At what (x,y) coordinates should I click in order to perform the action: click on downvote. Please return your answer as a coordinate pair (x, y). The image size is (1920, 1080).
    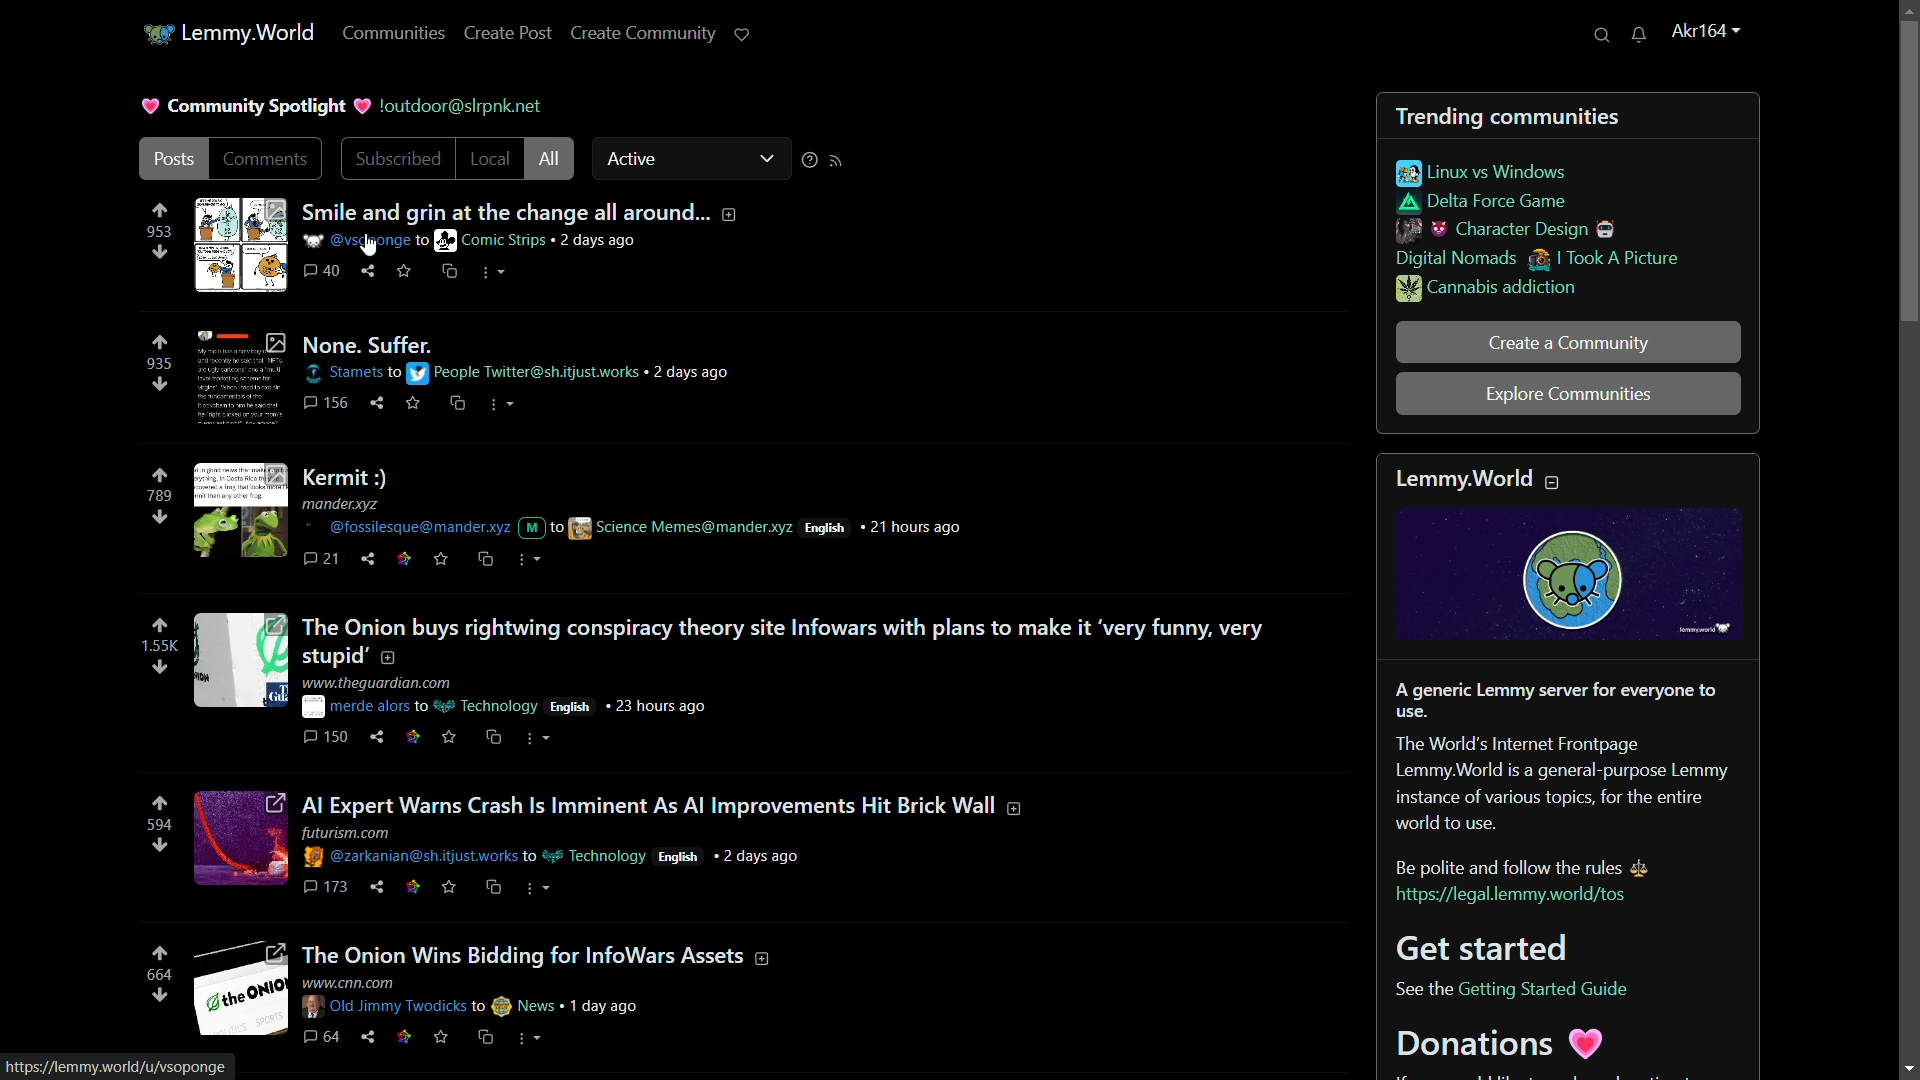
    Looking at the image, I should click on (161, 518).